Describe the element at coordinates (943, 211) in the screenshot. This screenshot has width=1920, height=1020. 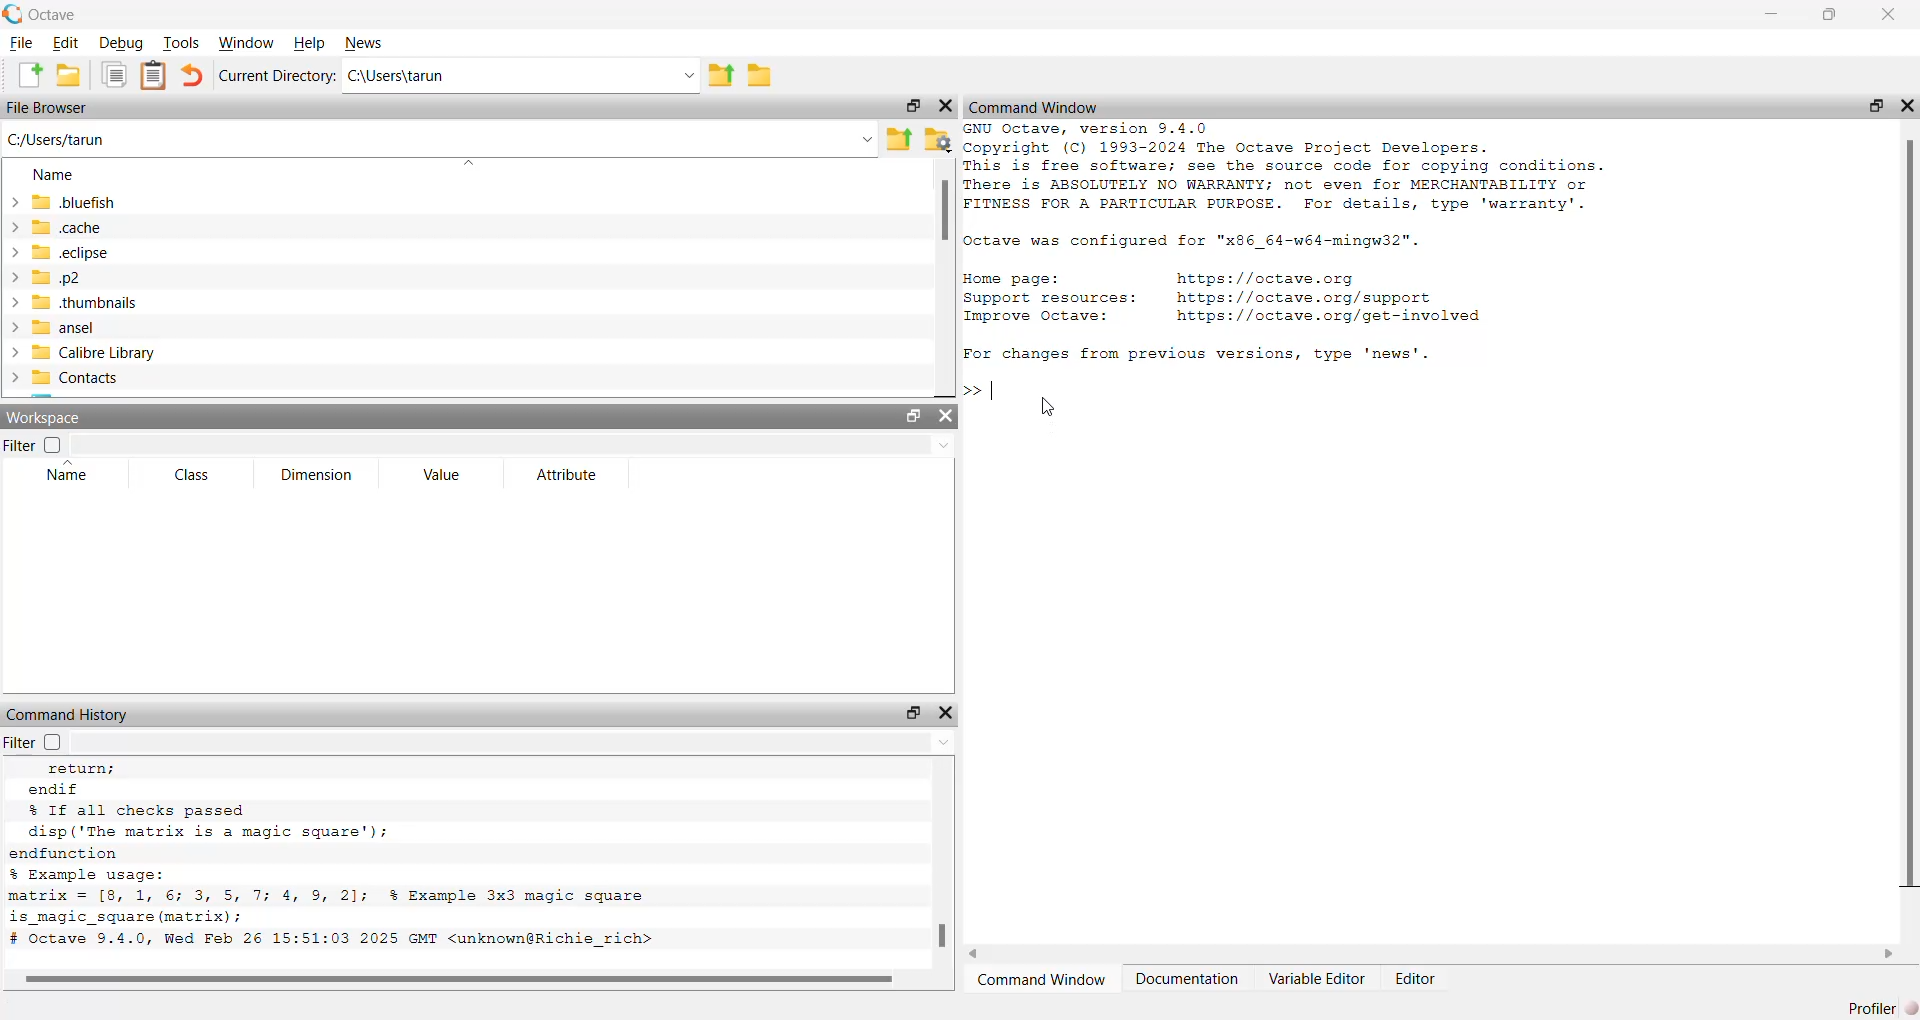
I see `Scroll bar` at that location.